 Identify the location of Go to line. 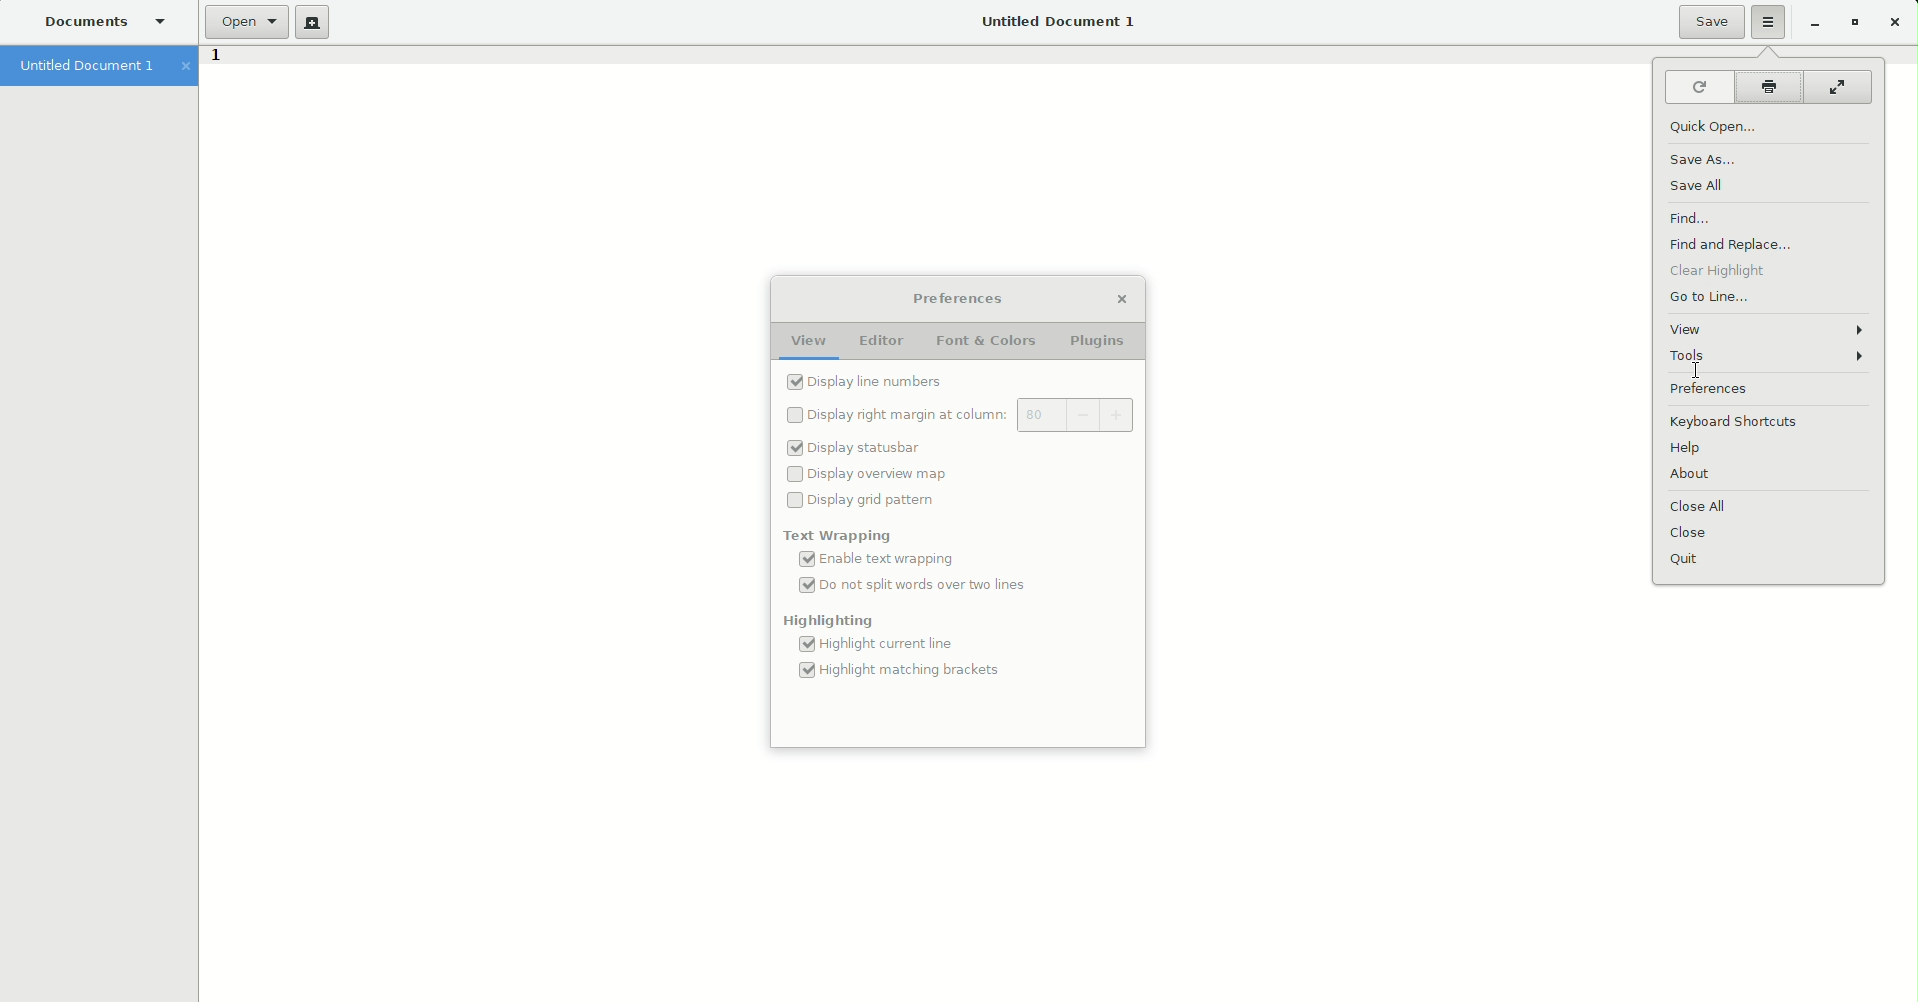
(1712, 301).